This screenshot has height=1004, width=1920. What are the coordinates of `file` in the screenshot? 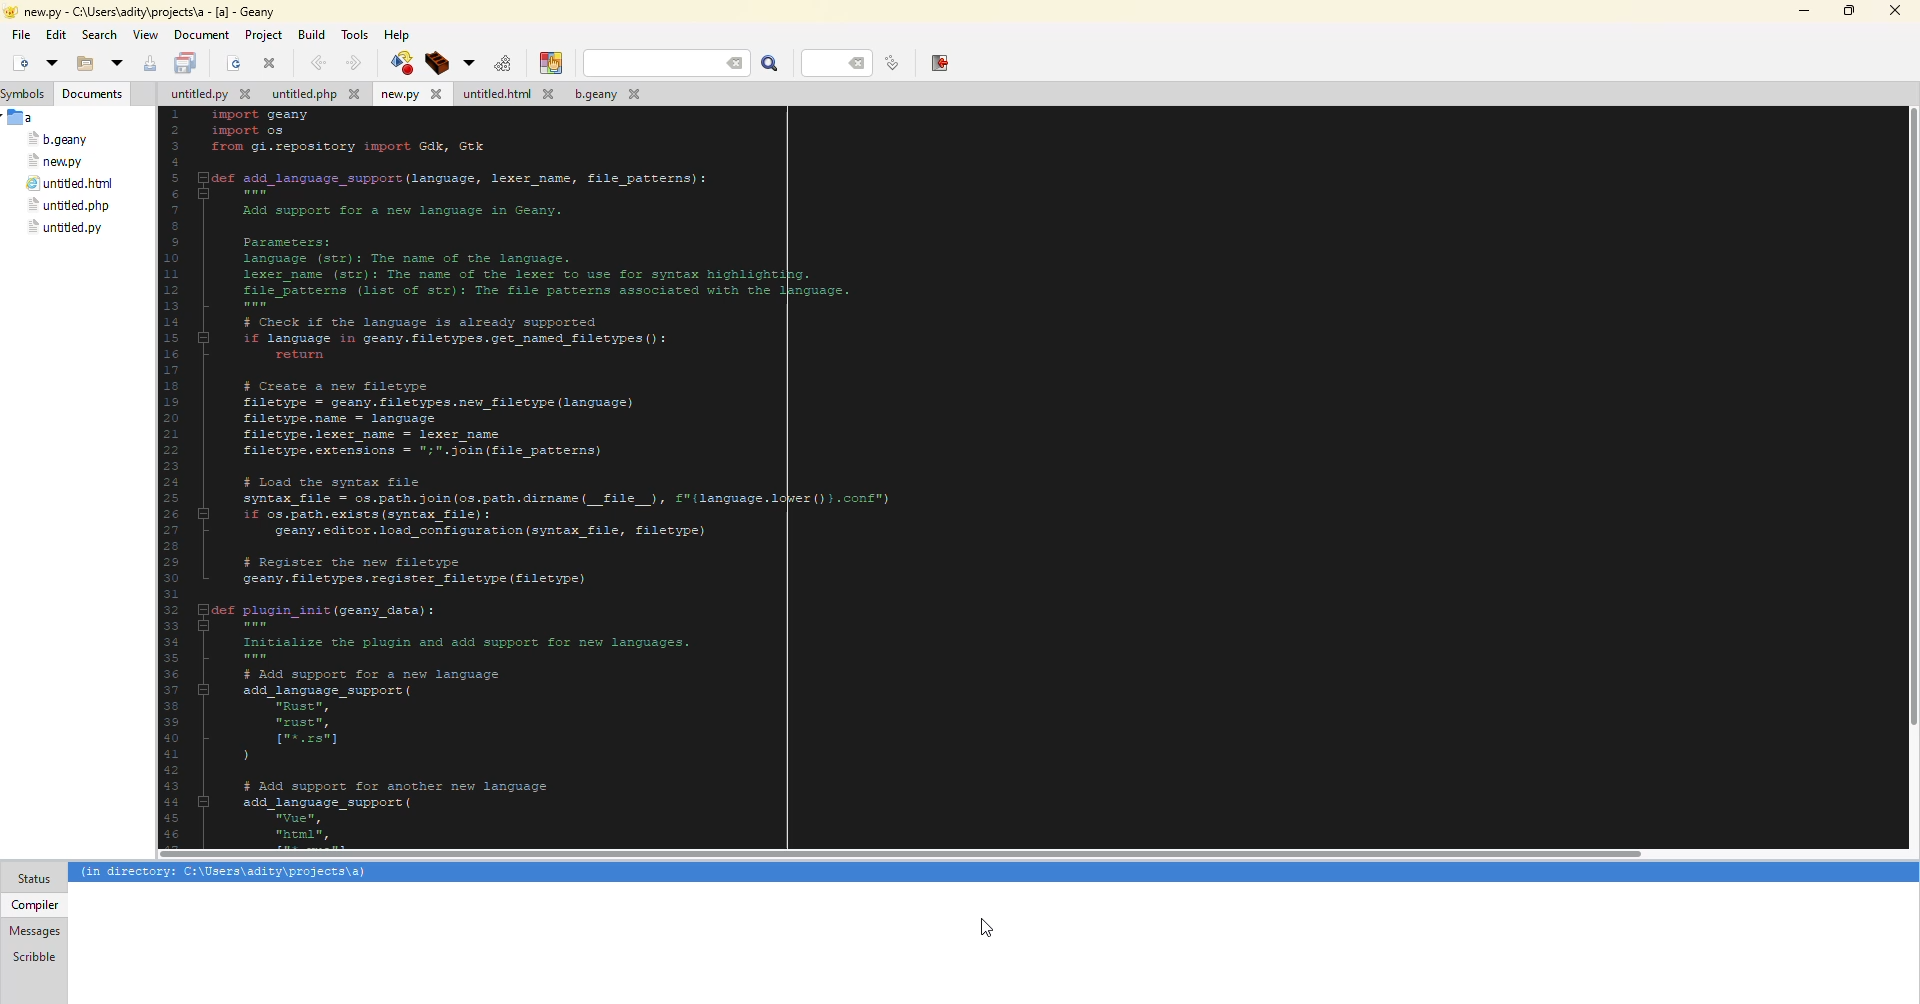 It's located at (55, 139).